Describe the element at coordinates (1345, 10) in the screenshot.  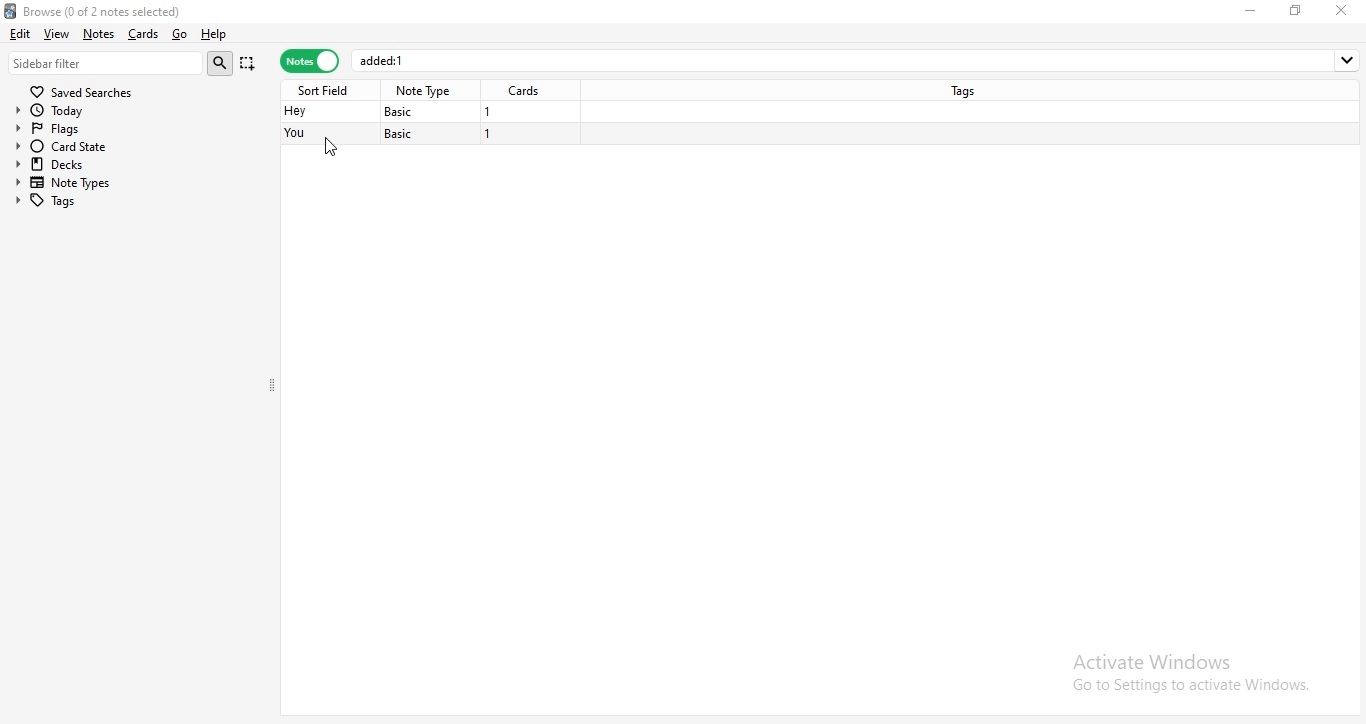
I see `close` at that location.